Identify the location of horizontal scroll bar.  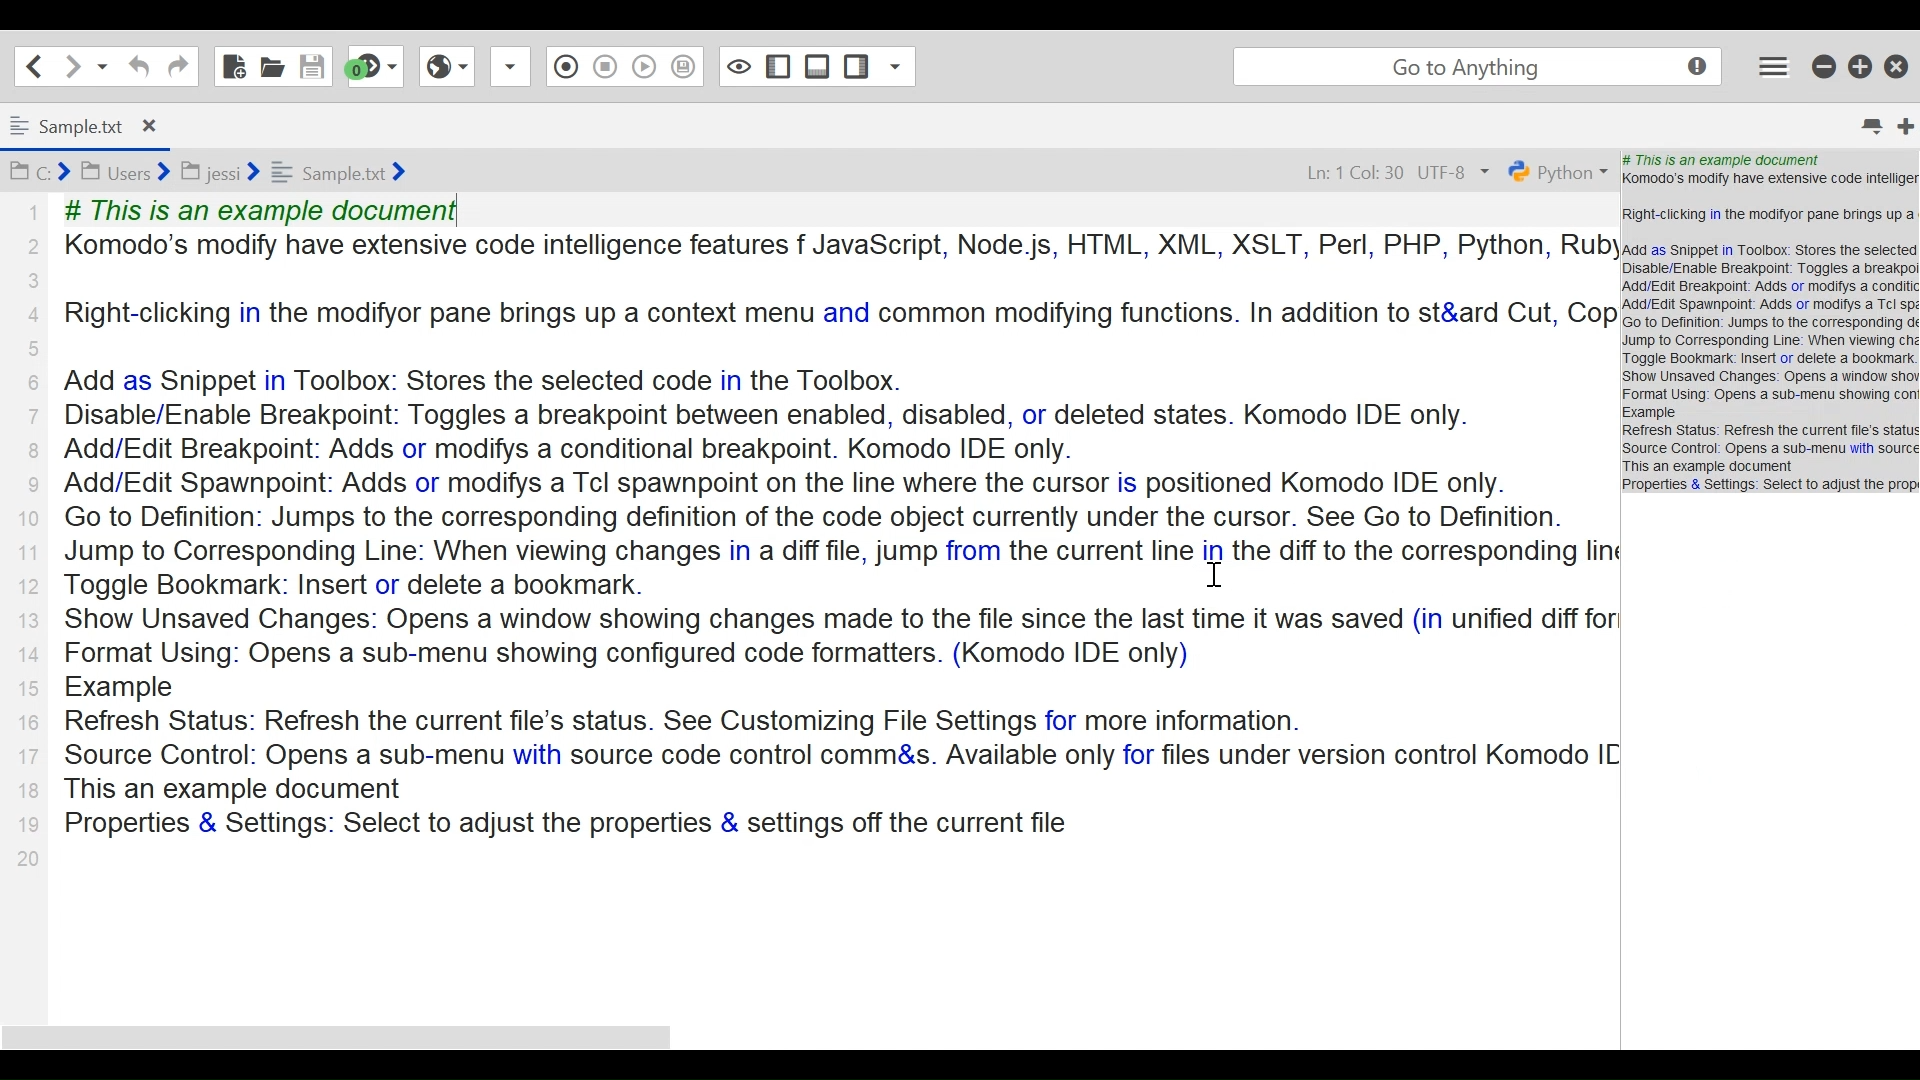
(419, 1036).